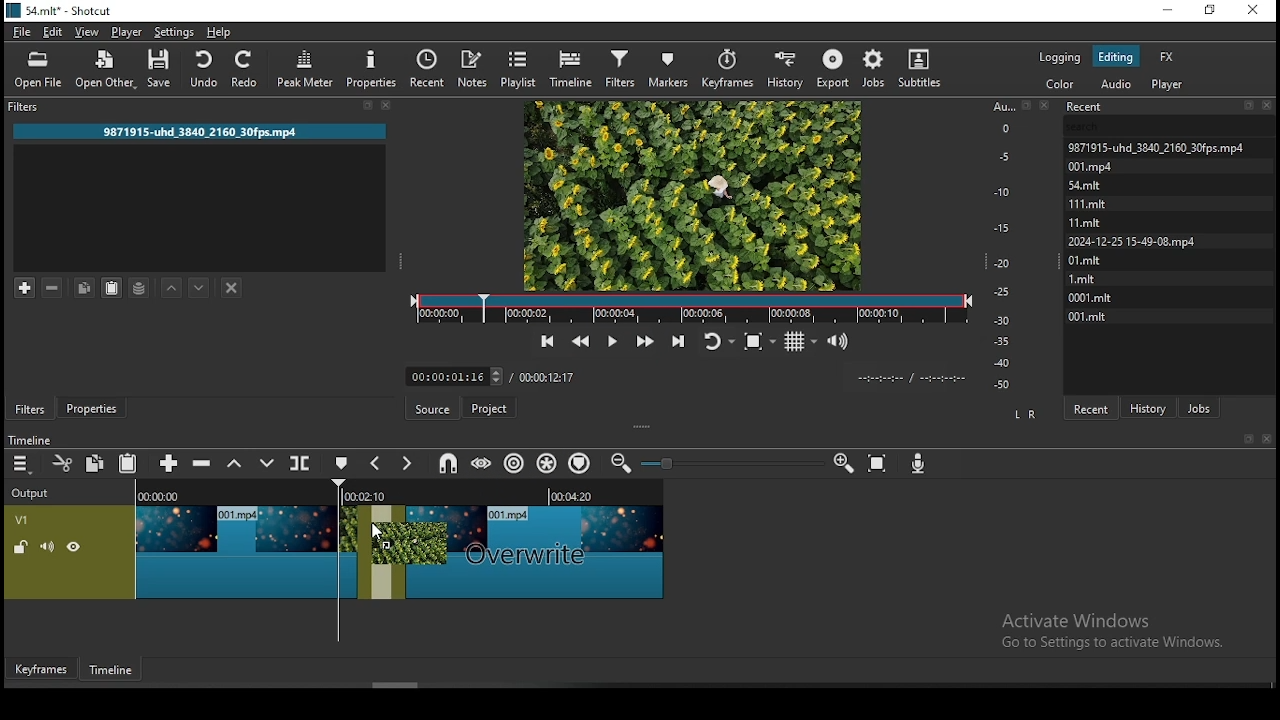  Describe the element at coordinates (128, 462) in the screenshot. I see `paste` at that location.